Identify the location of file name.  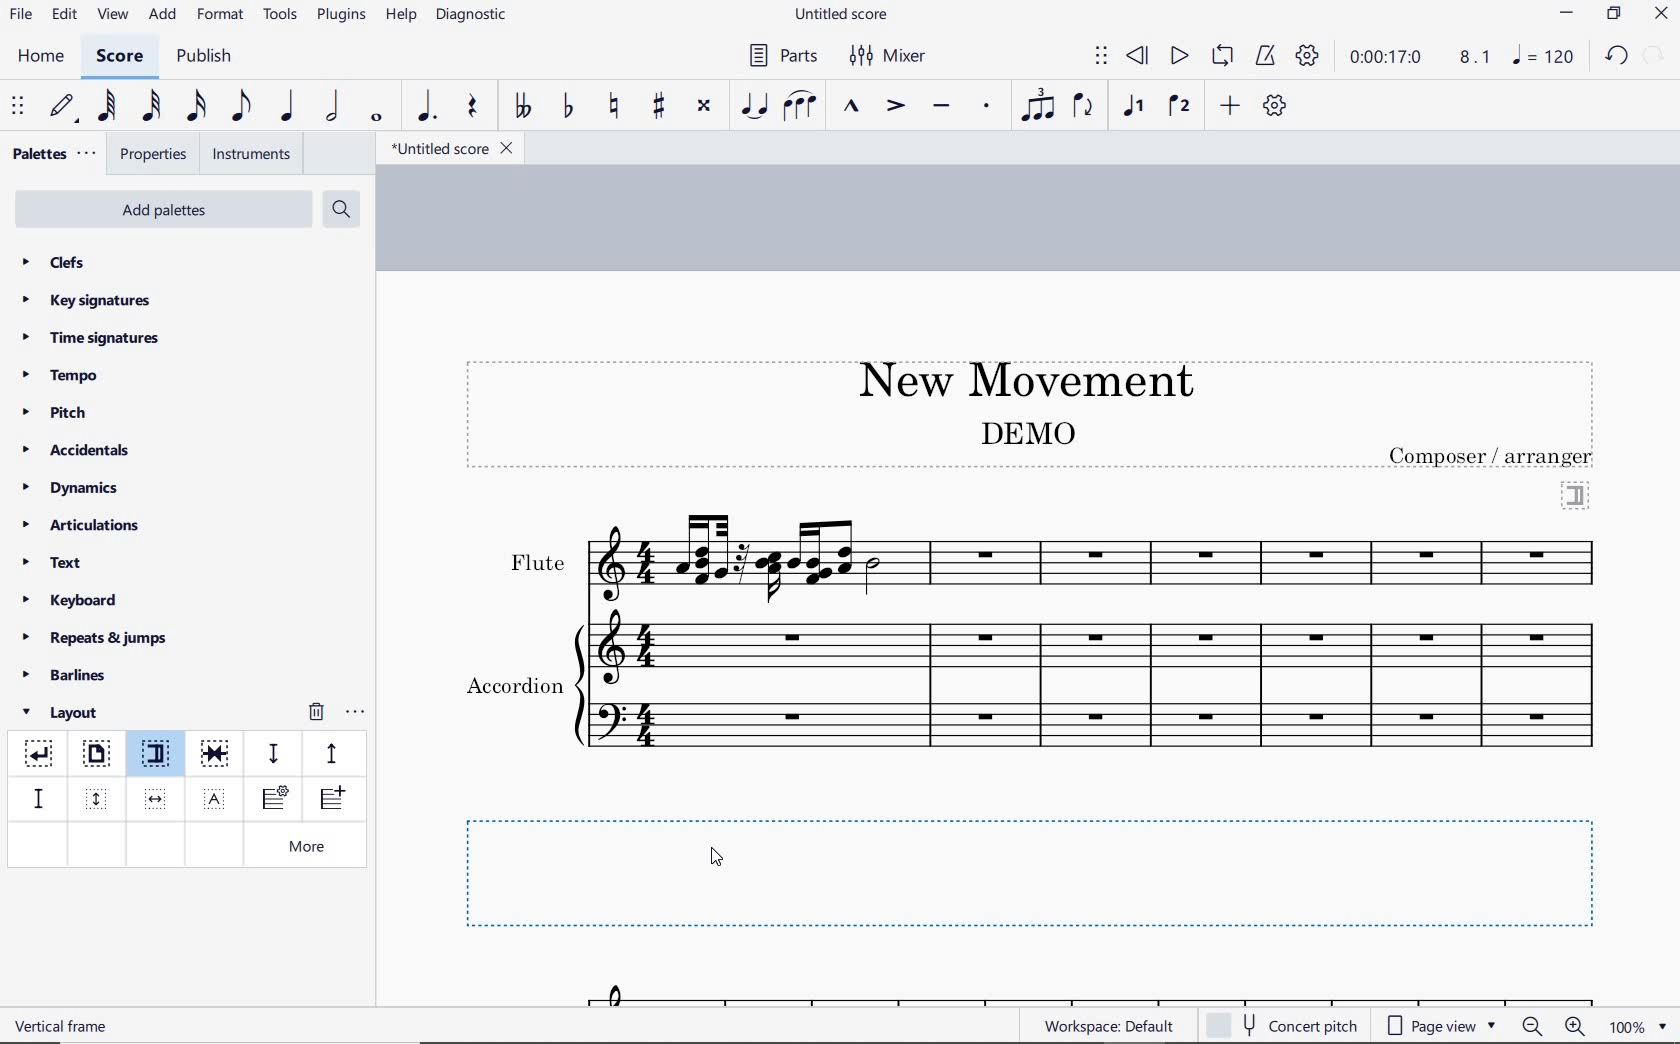
(450, 149).